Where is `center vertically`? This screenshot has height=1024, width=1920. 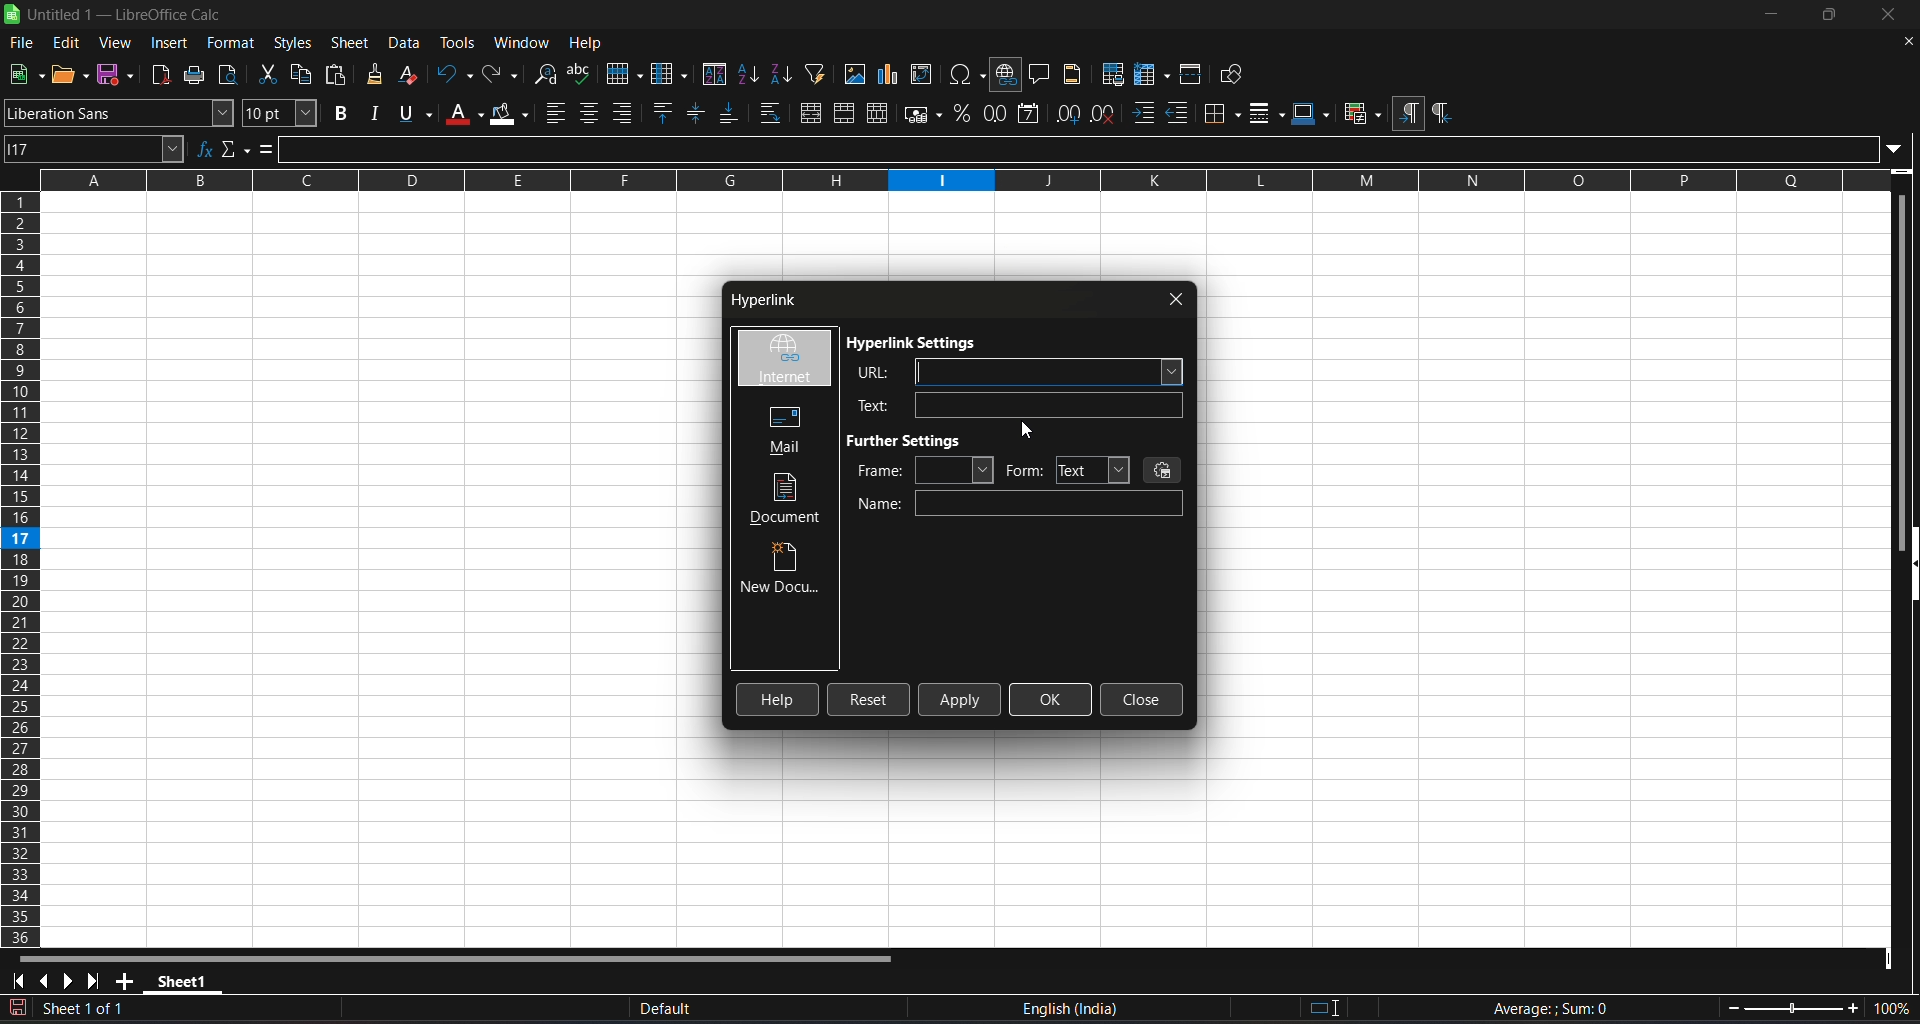 center vertically is located at coordinates (698, 112).